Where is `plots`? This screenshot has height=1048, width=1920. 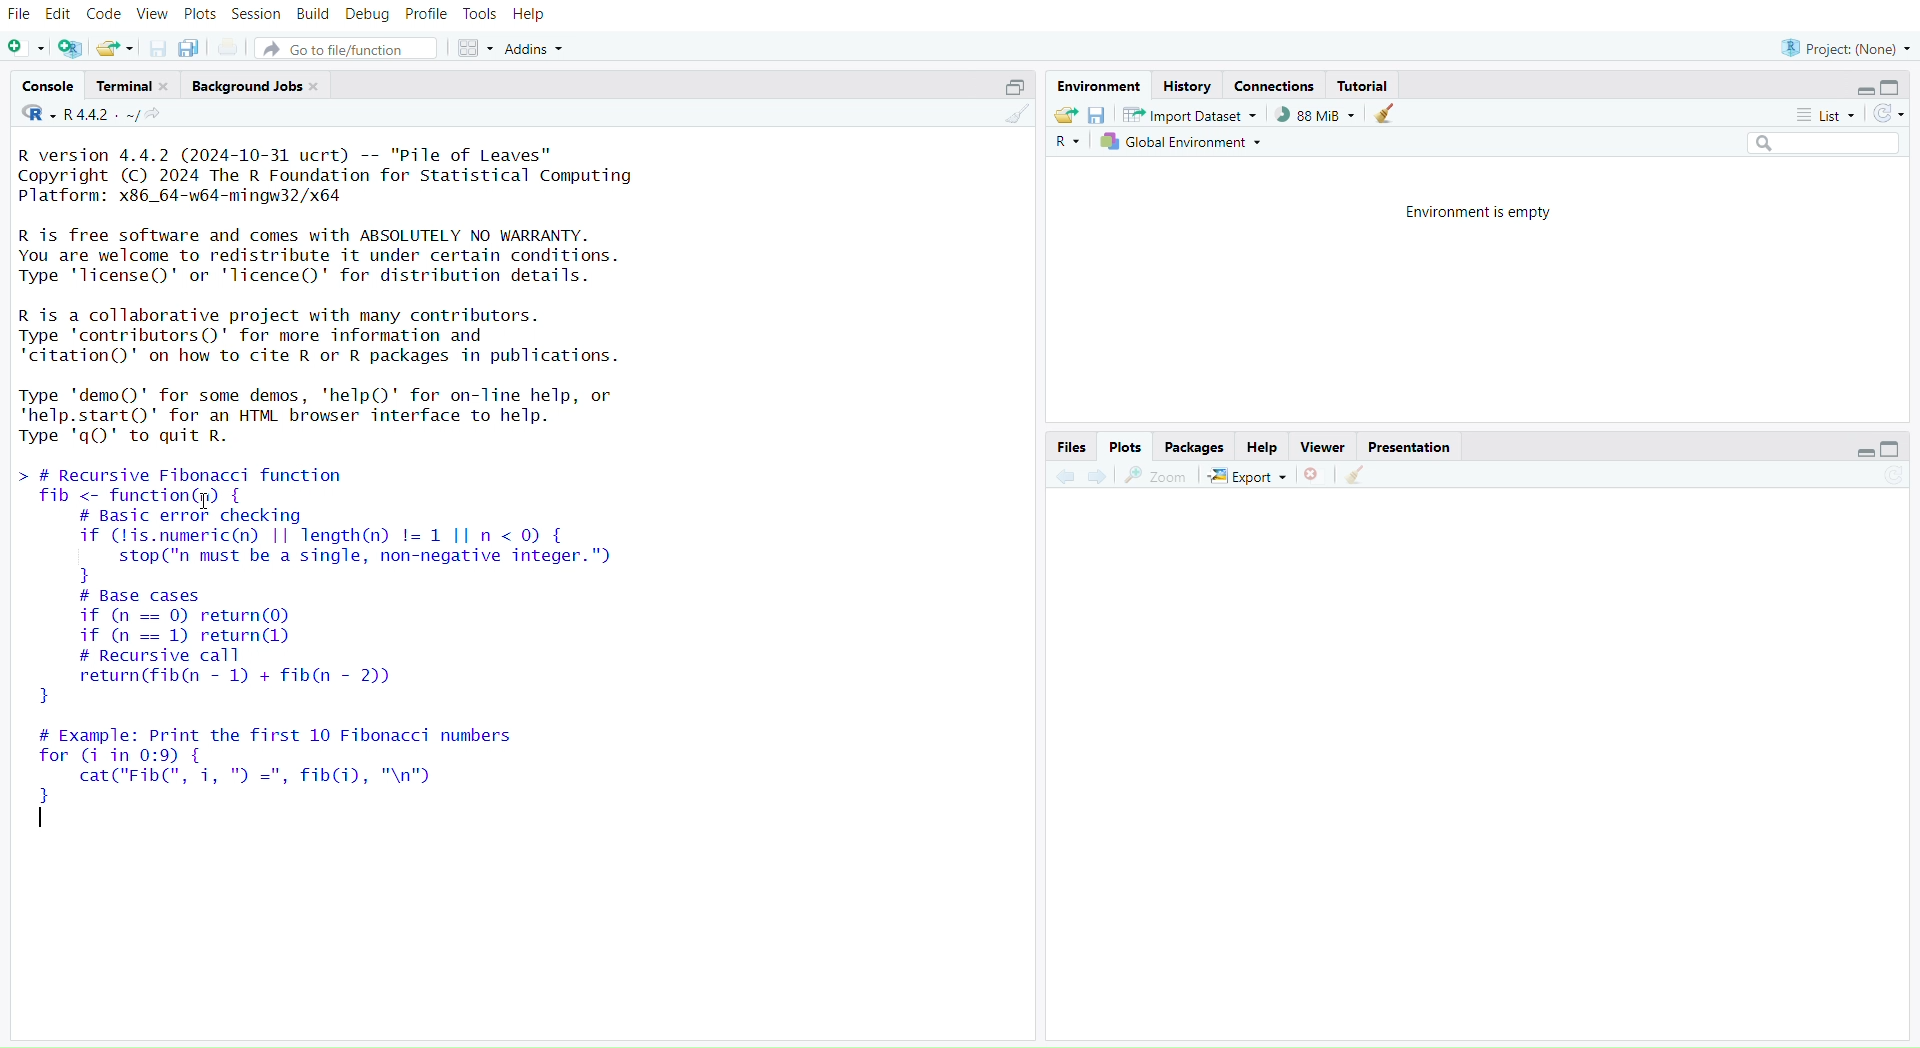 plots is located at coordinates (200, 17).